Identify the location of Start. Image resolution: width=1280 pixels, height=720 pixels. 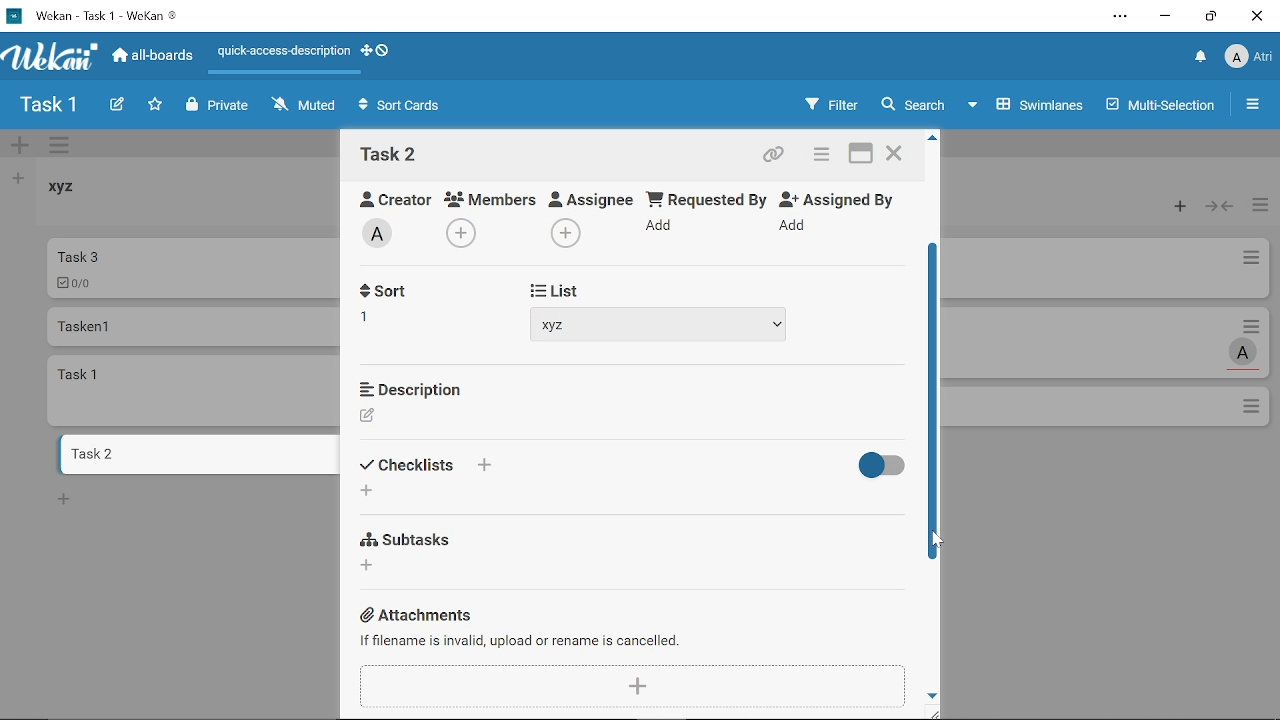
(549, 288).